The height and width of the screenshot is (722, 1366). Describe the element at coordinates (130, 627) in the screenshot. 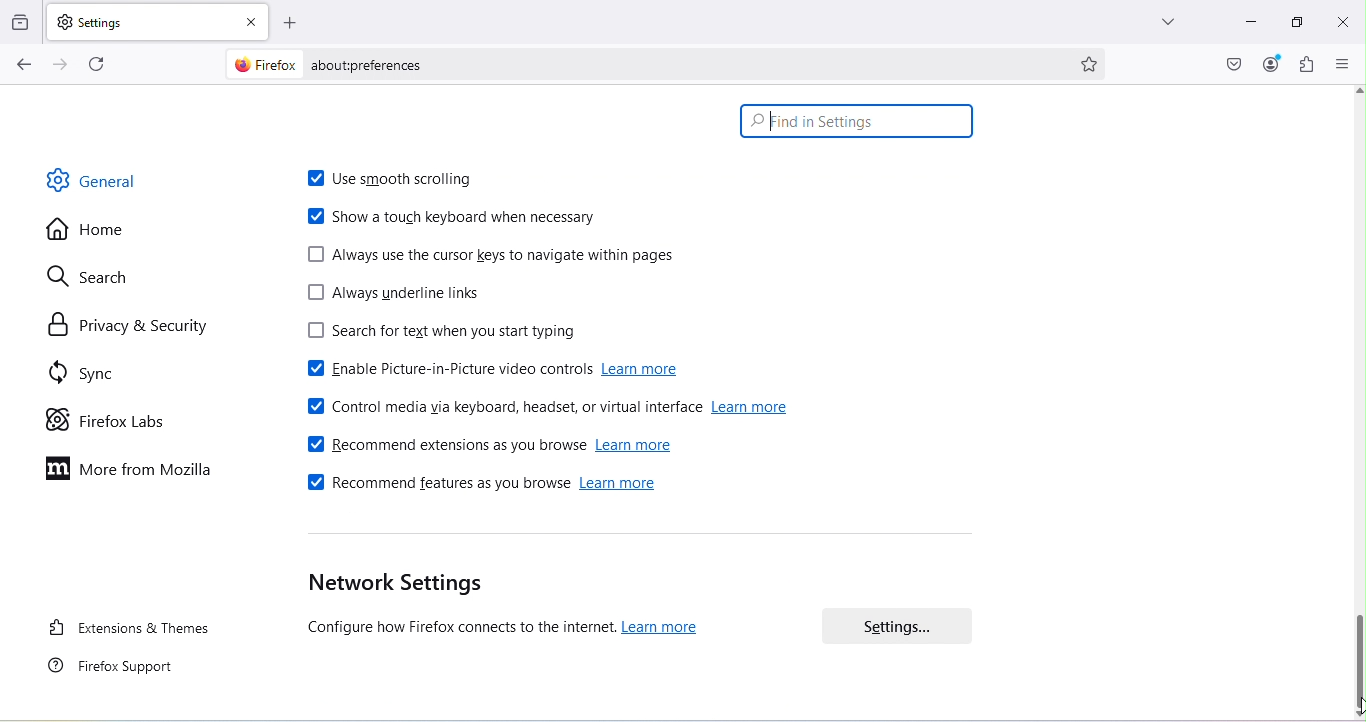

I see `Extensions and themes` at that location.